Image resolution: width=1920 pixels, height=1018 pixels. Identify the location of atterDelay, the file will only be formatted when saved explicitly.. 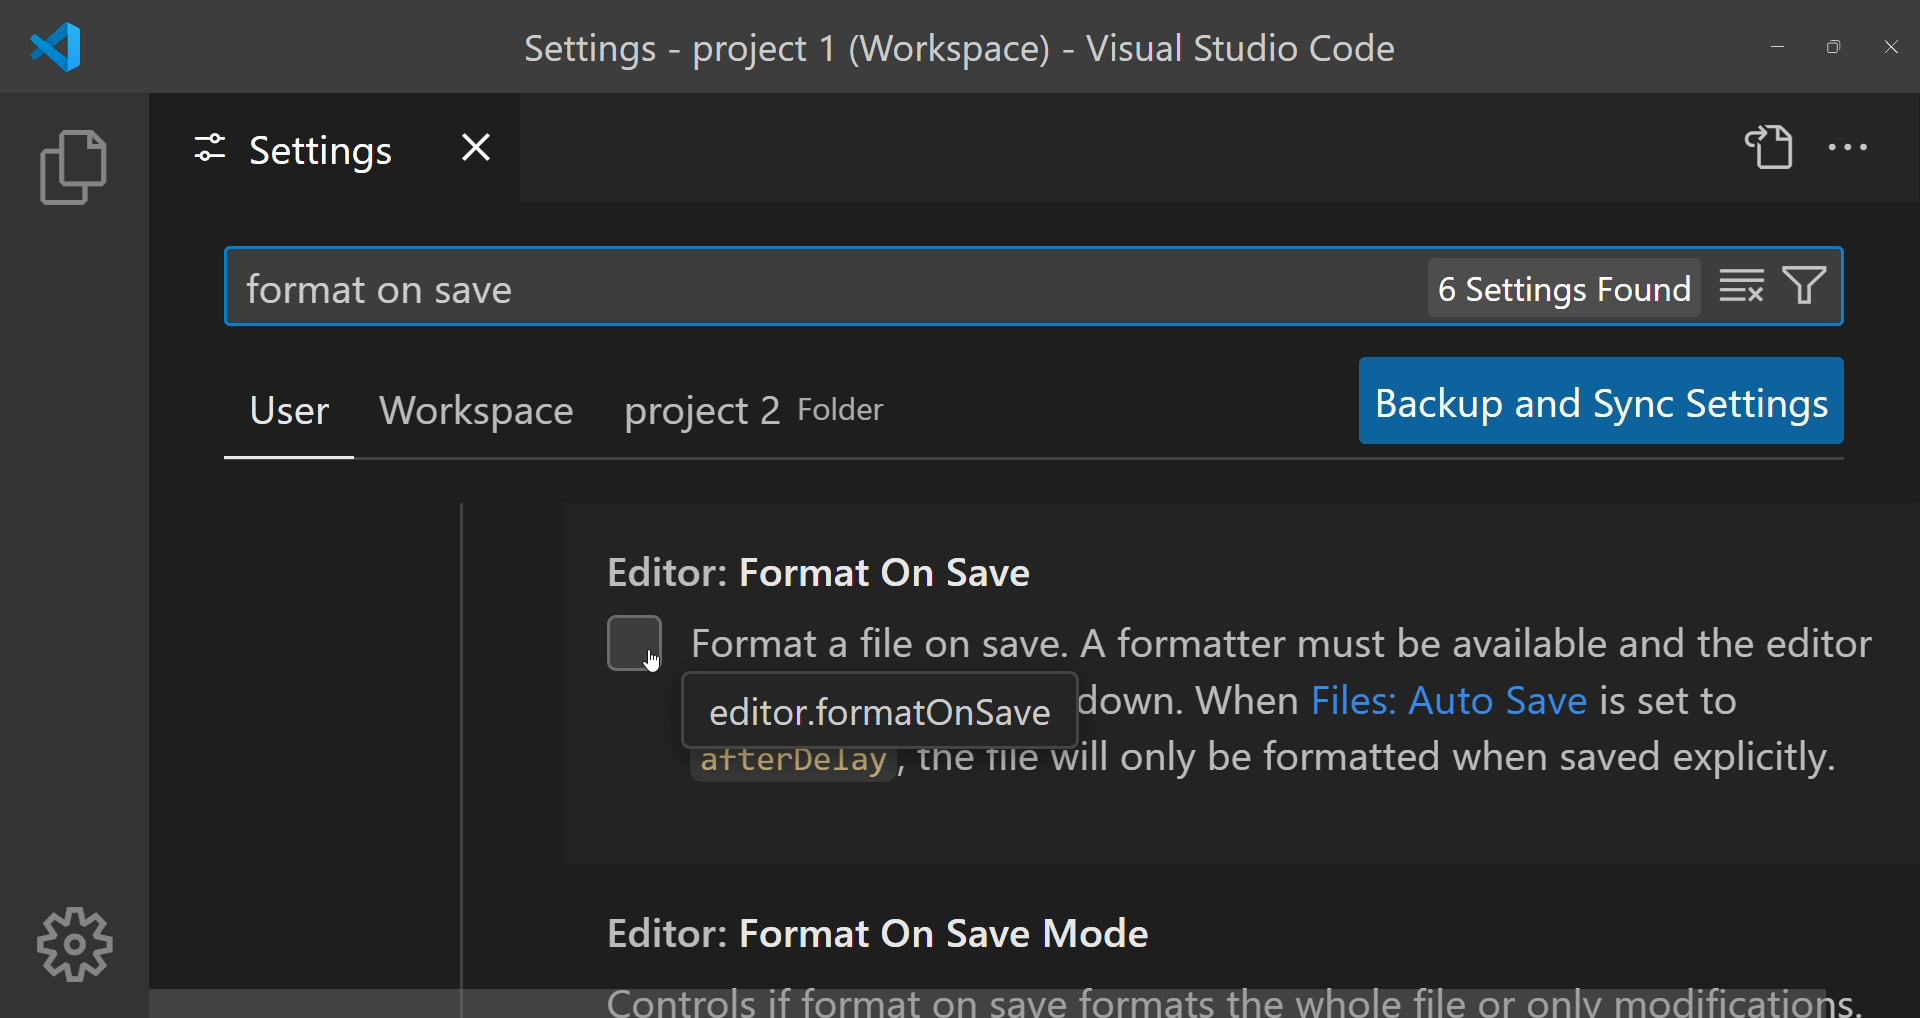
(1273, 768).